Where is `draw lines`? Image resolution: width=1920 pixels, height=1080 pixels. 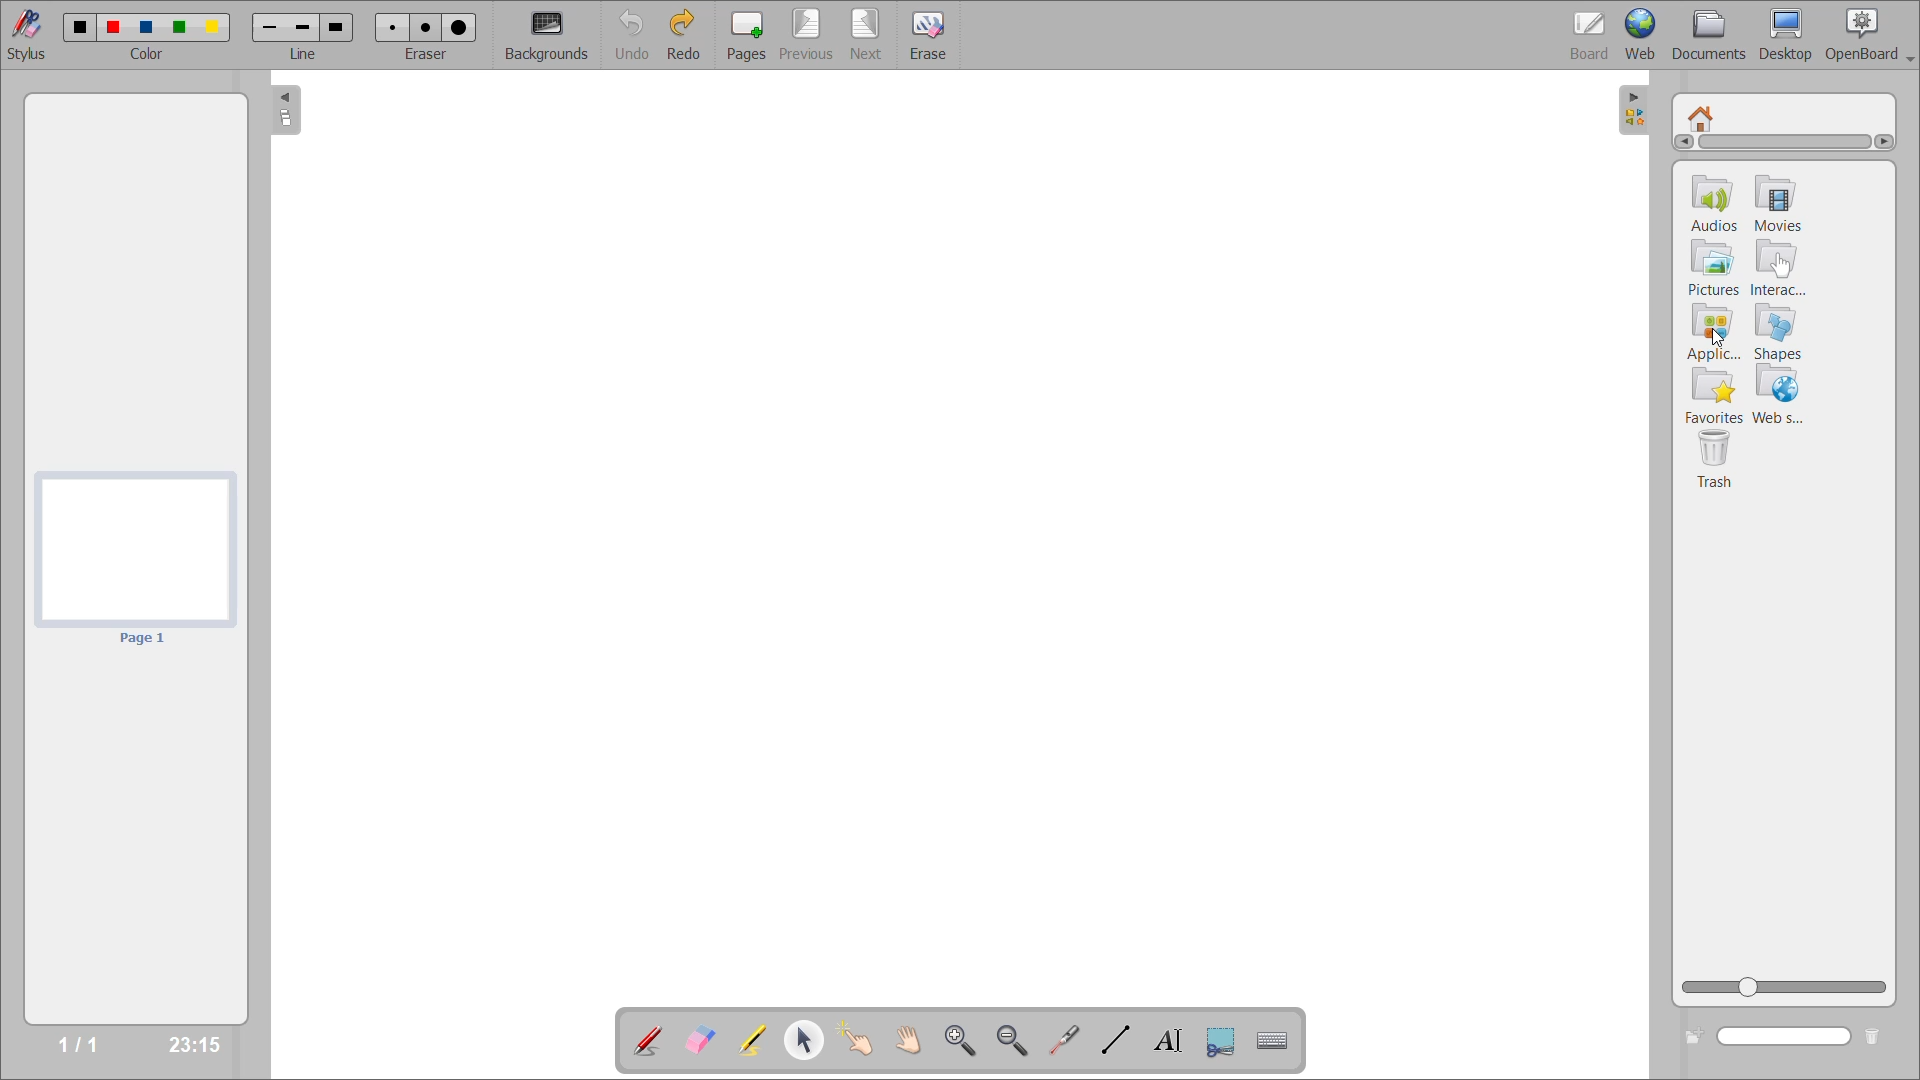 draw lines is located at coordinates (1113, 1039).